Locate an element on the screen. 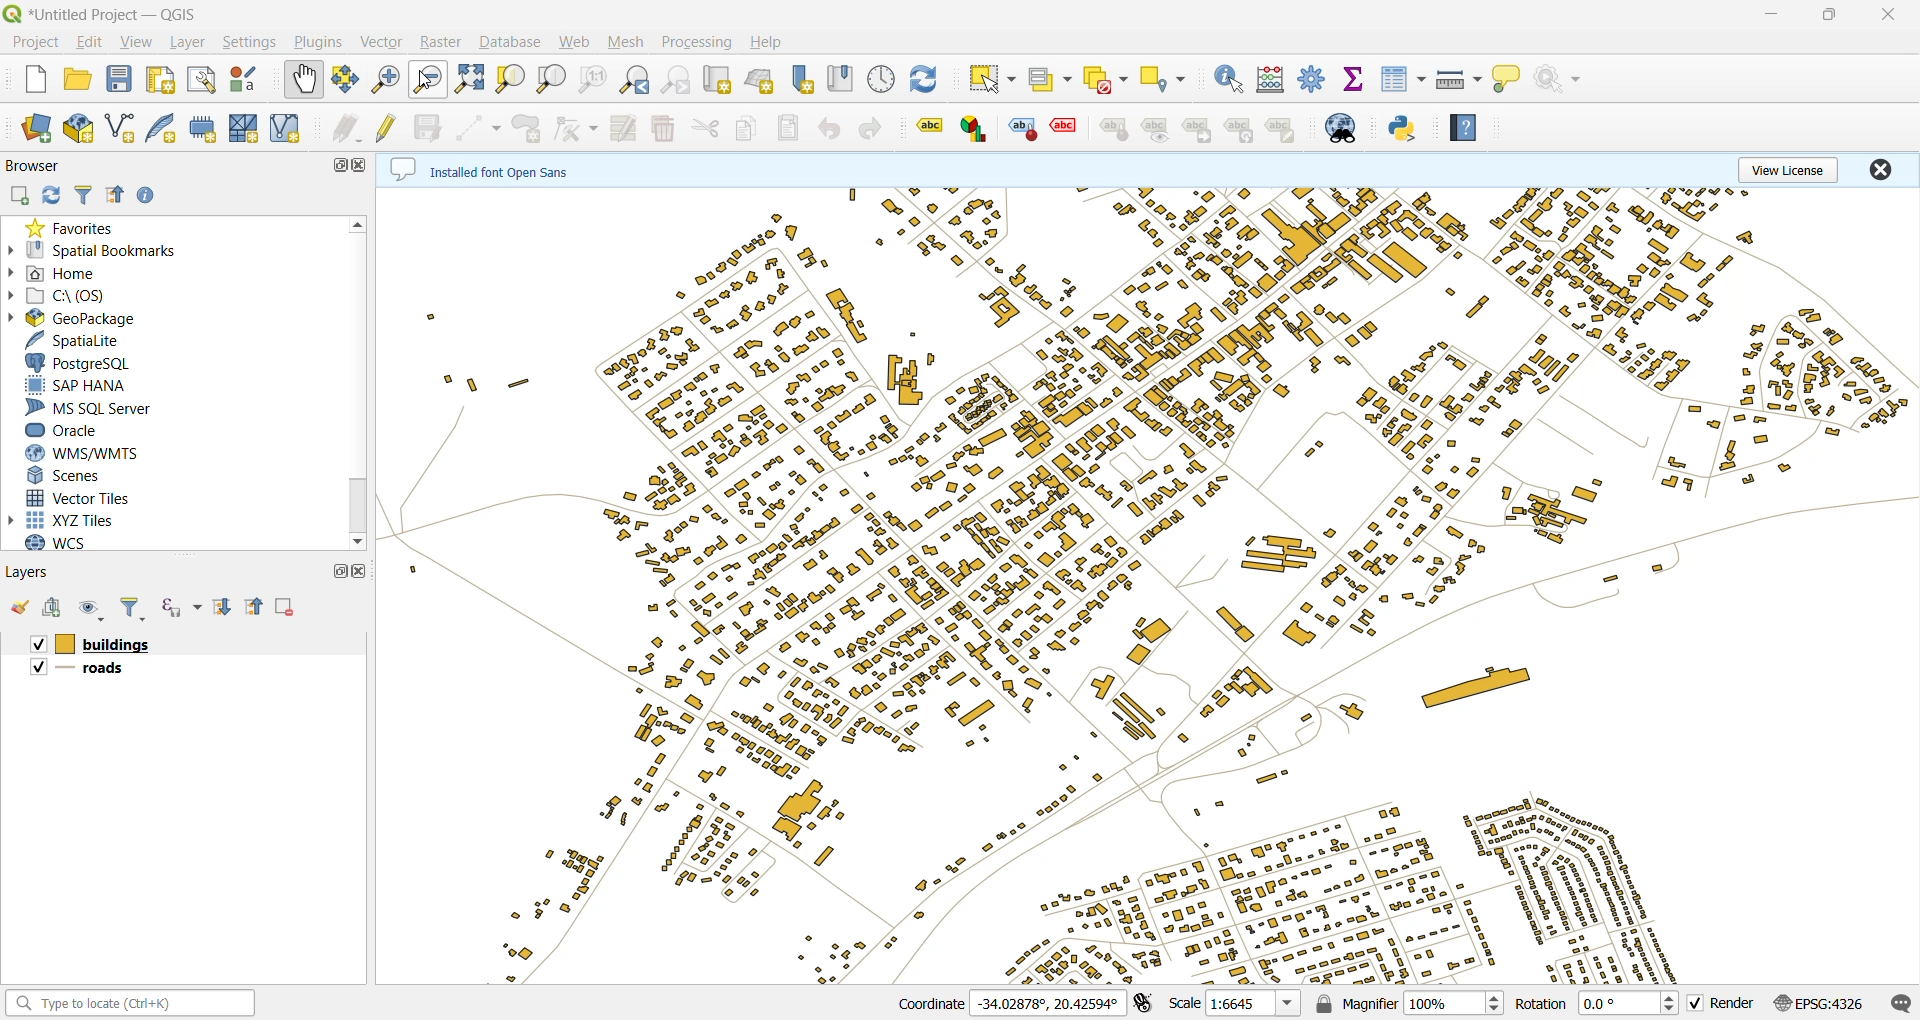 The image size is (1920, 1020). label is located at coordinates (1022, 130).